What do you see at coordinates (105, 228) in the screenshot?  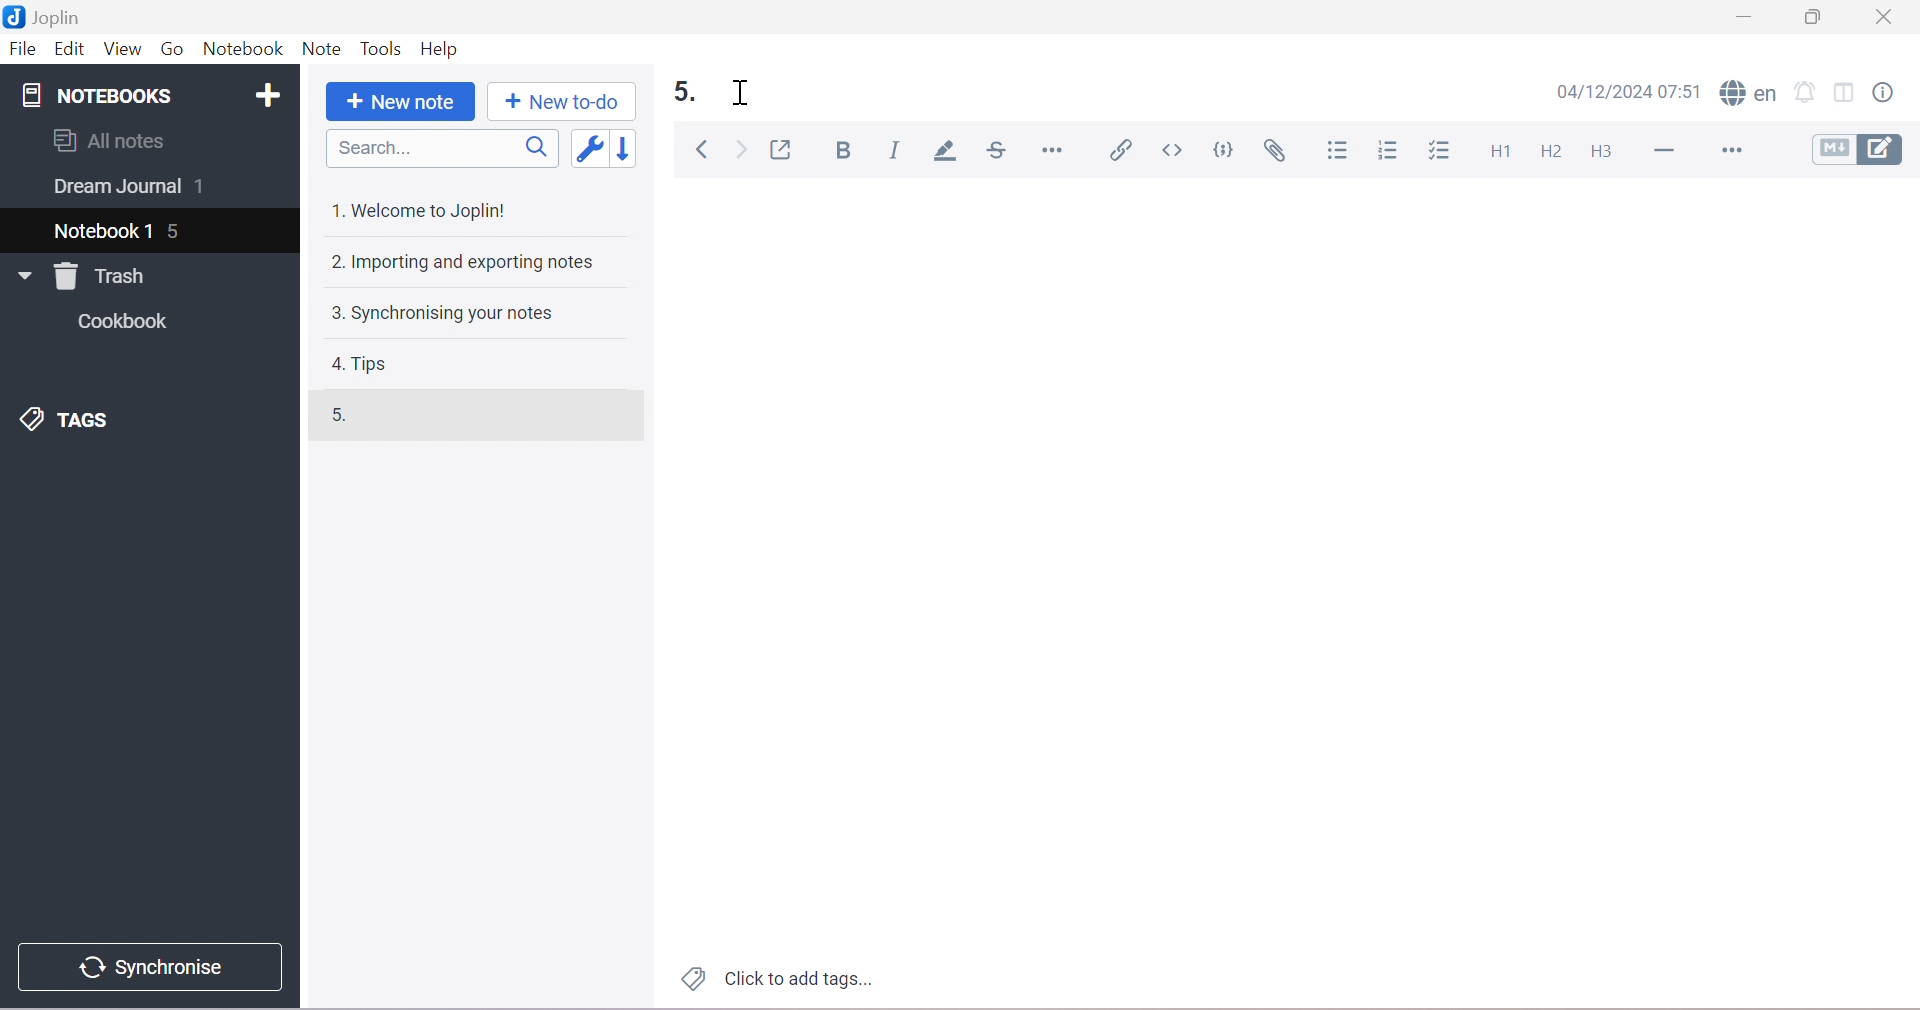 I see `Notebook 1` at bounding box center [105, 228].